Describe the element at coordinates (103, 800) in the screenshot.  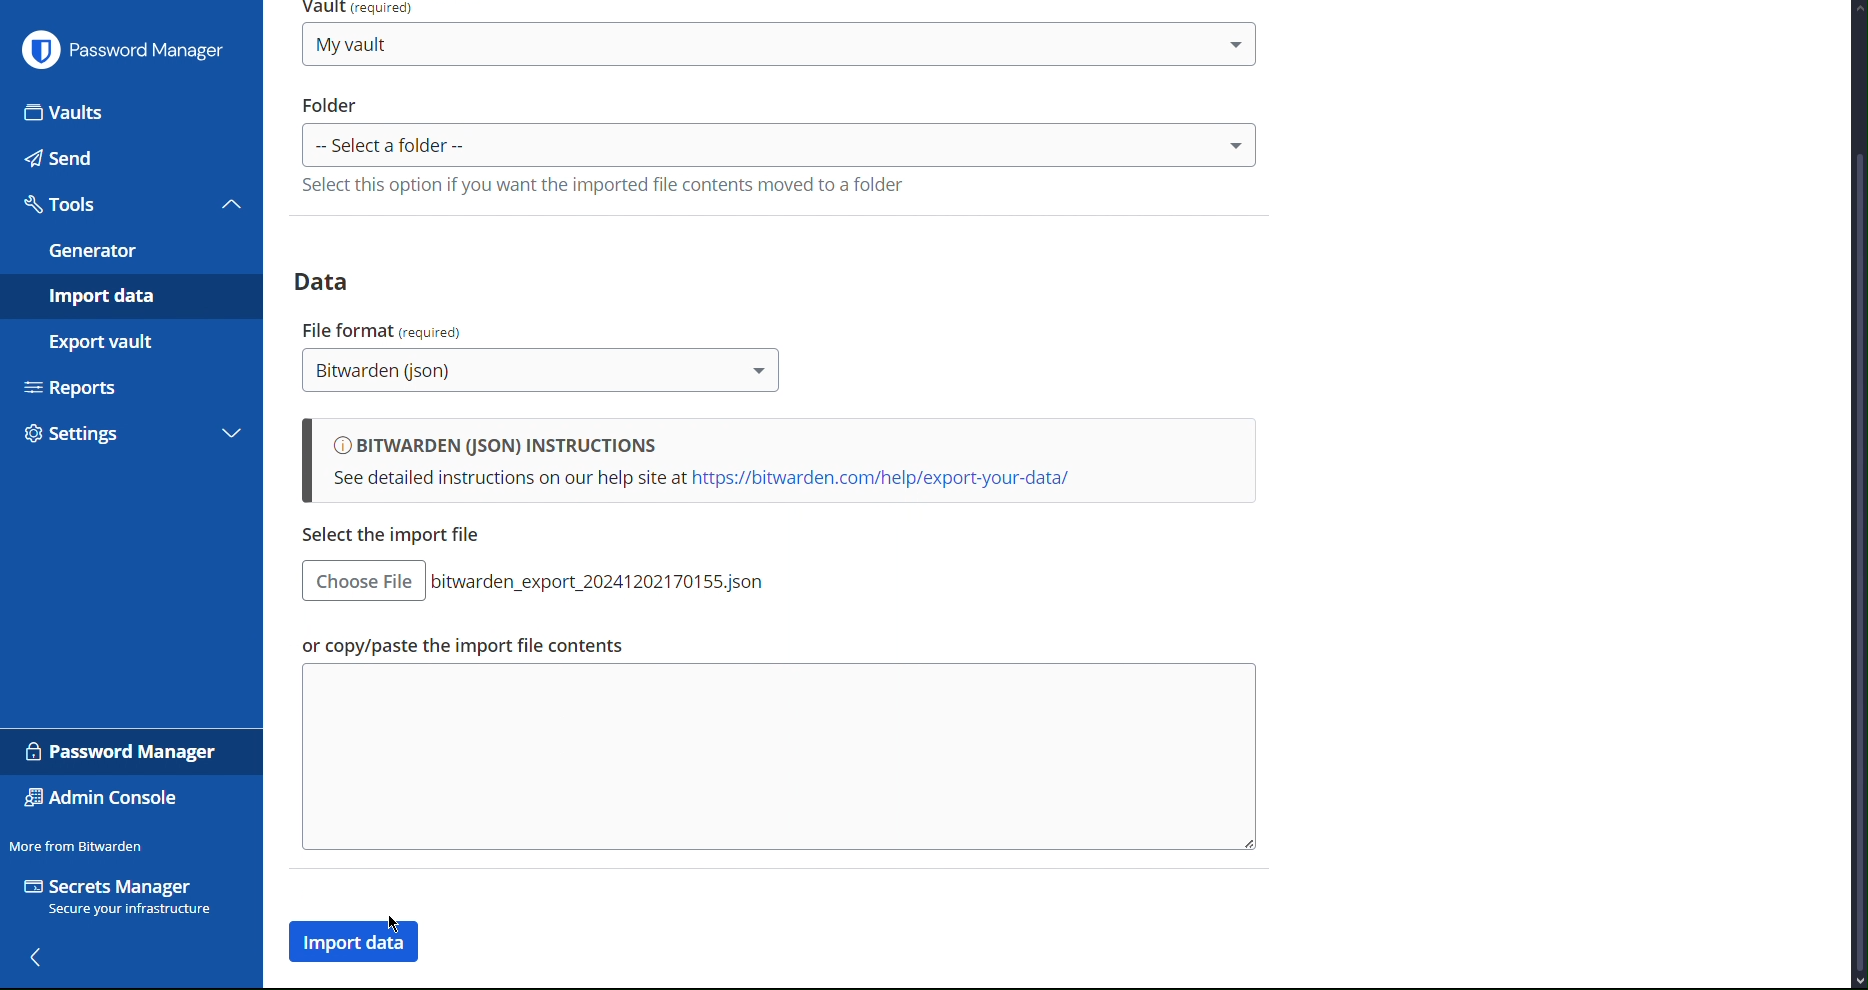
I see `Admin Console` at that location.